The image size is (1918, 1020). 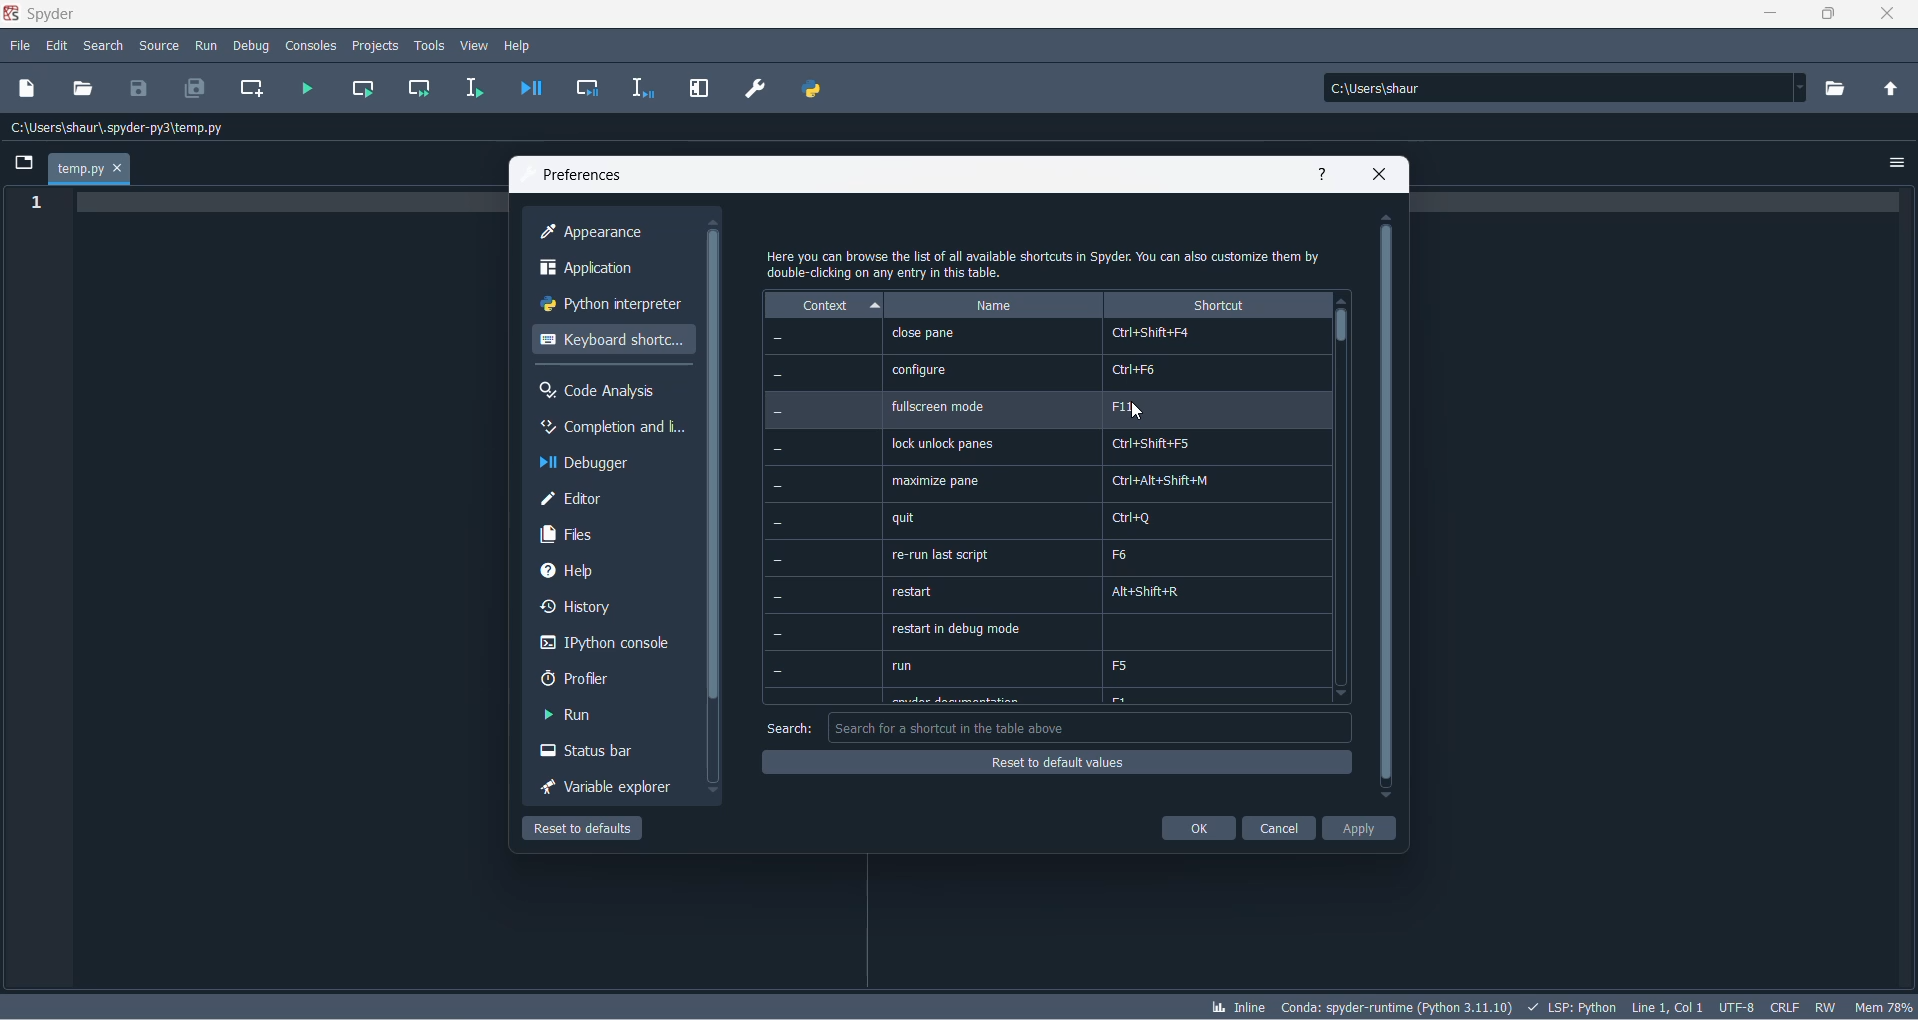 What do you see at coordinates (1341, 301) in the screenshot?
I see `move up` at bounding box center [1341, 301].